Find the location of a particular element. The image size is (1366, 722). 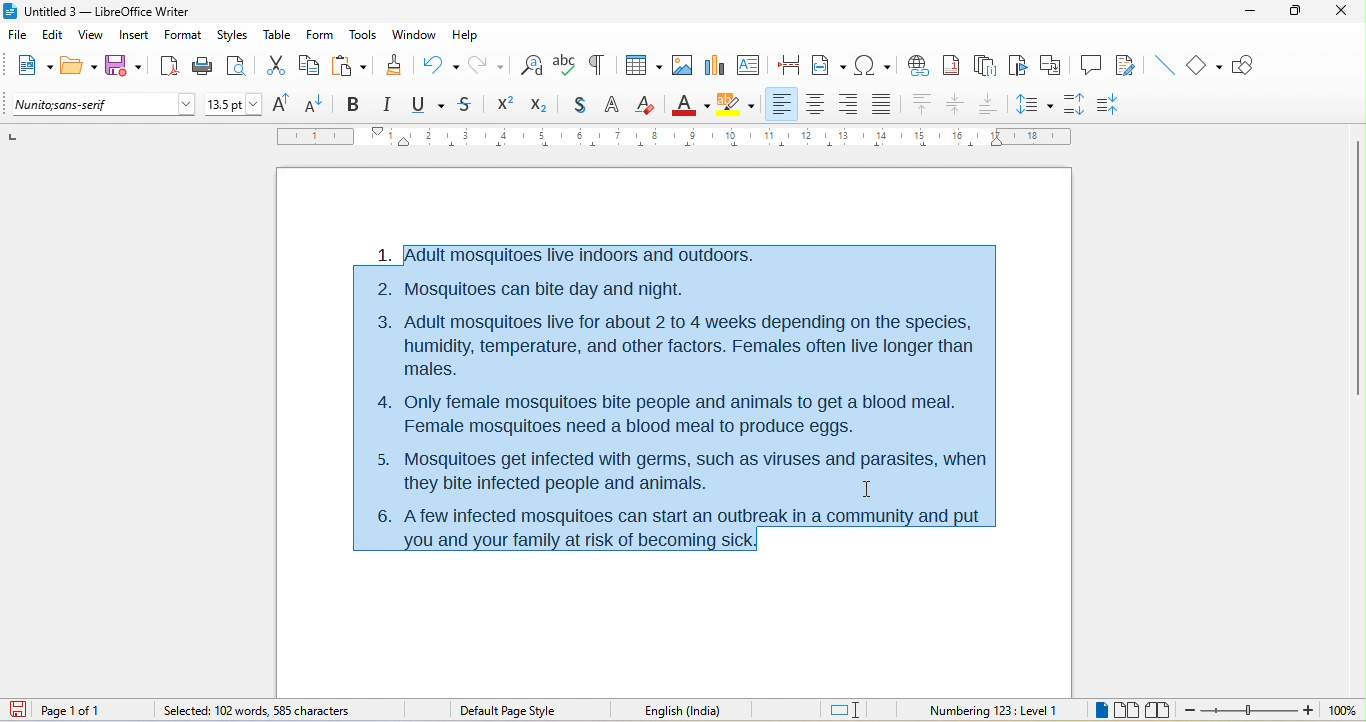

clone formatting is located at coordinates (397, 67).